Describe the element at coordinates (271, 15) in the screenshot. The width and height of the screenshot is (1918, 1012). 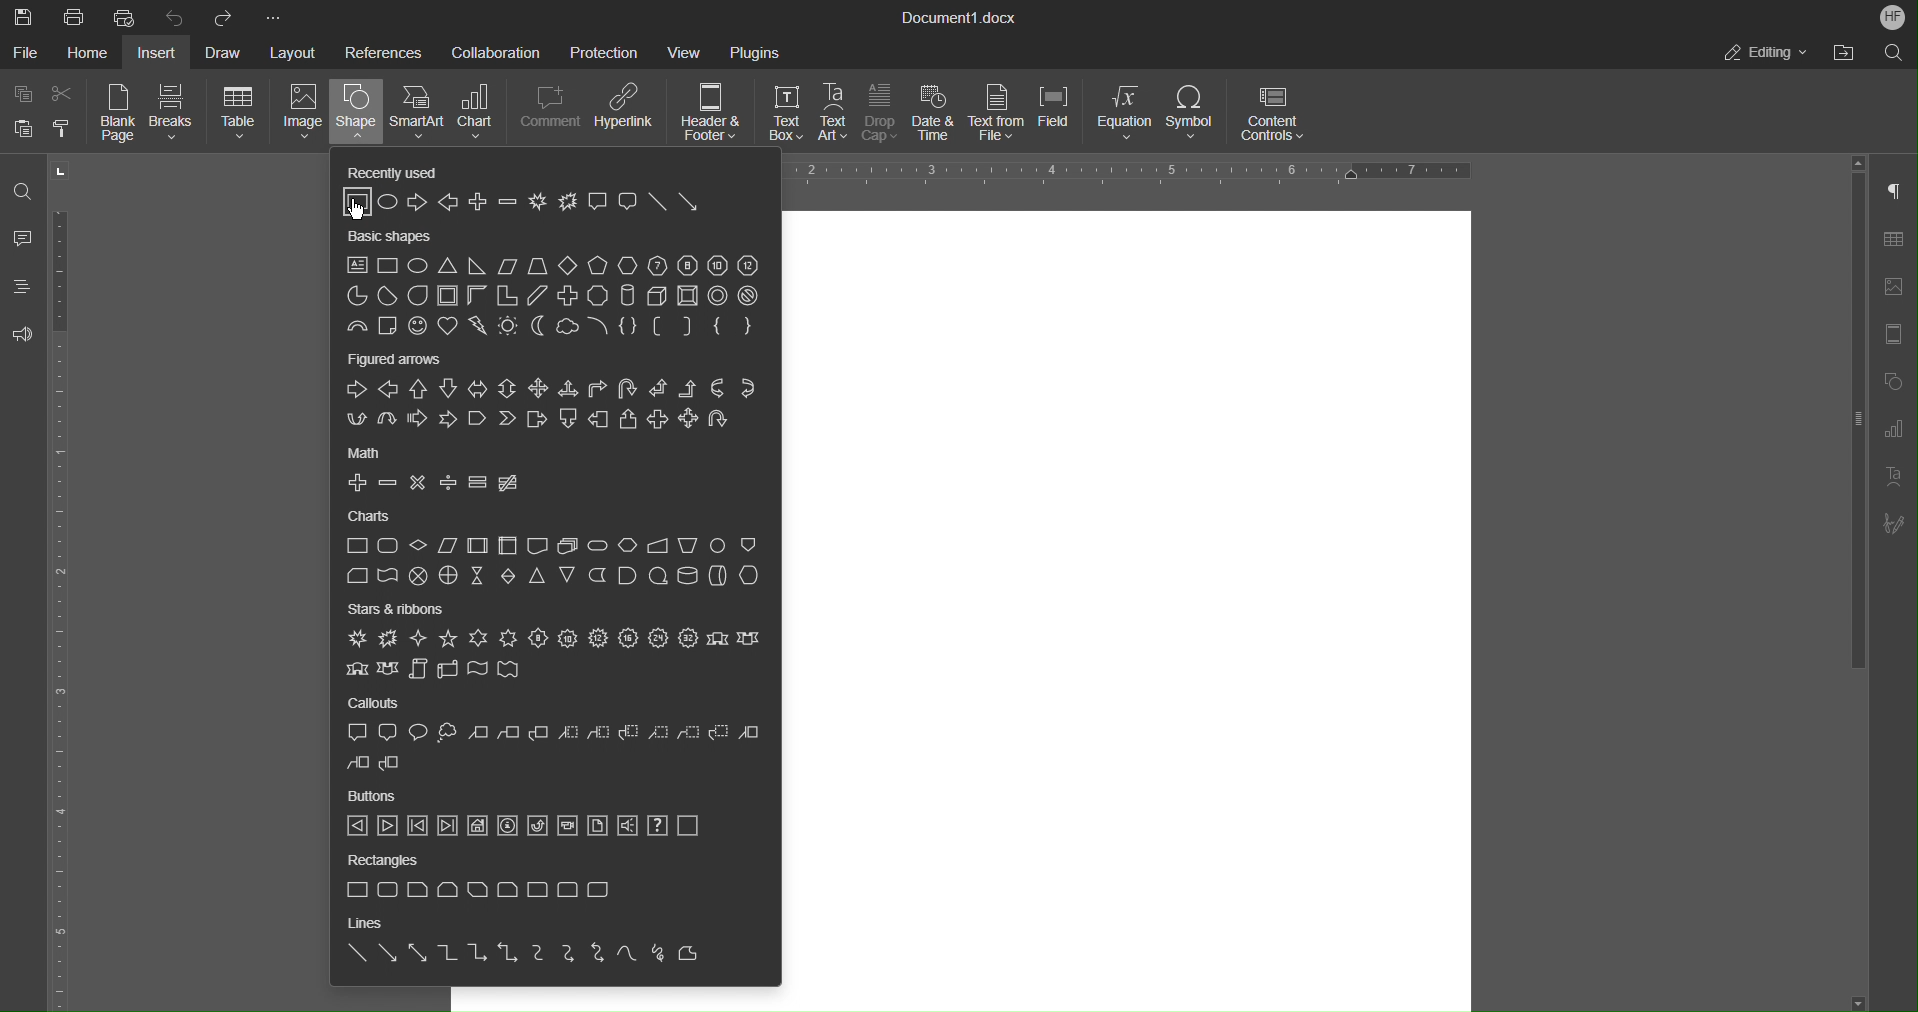
I see `More` at that location.